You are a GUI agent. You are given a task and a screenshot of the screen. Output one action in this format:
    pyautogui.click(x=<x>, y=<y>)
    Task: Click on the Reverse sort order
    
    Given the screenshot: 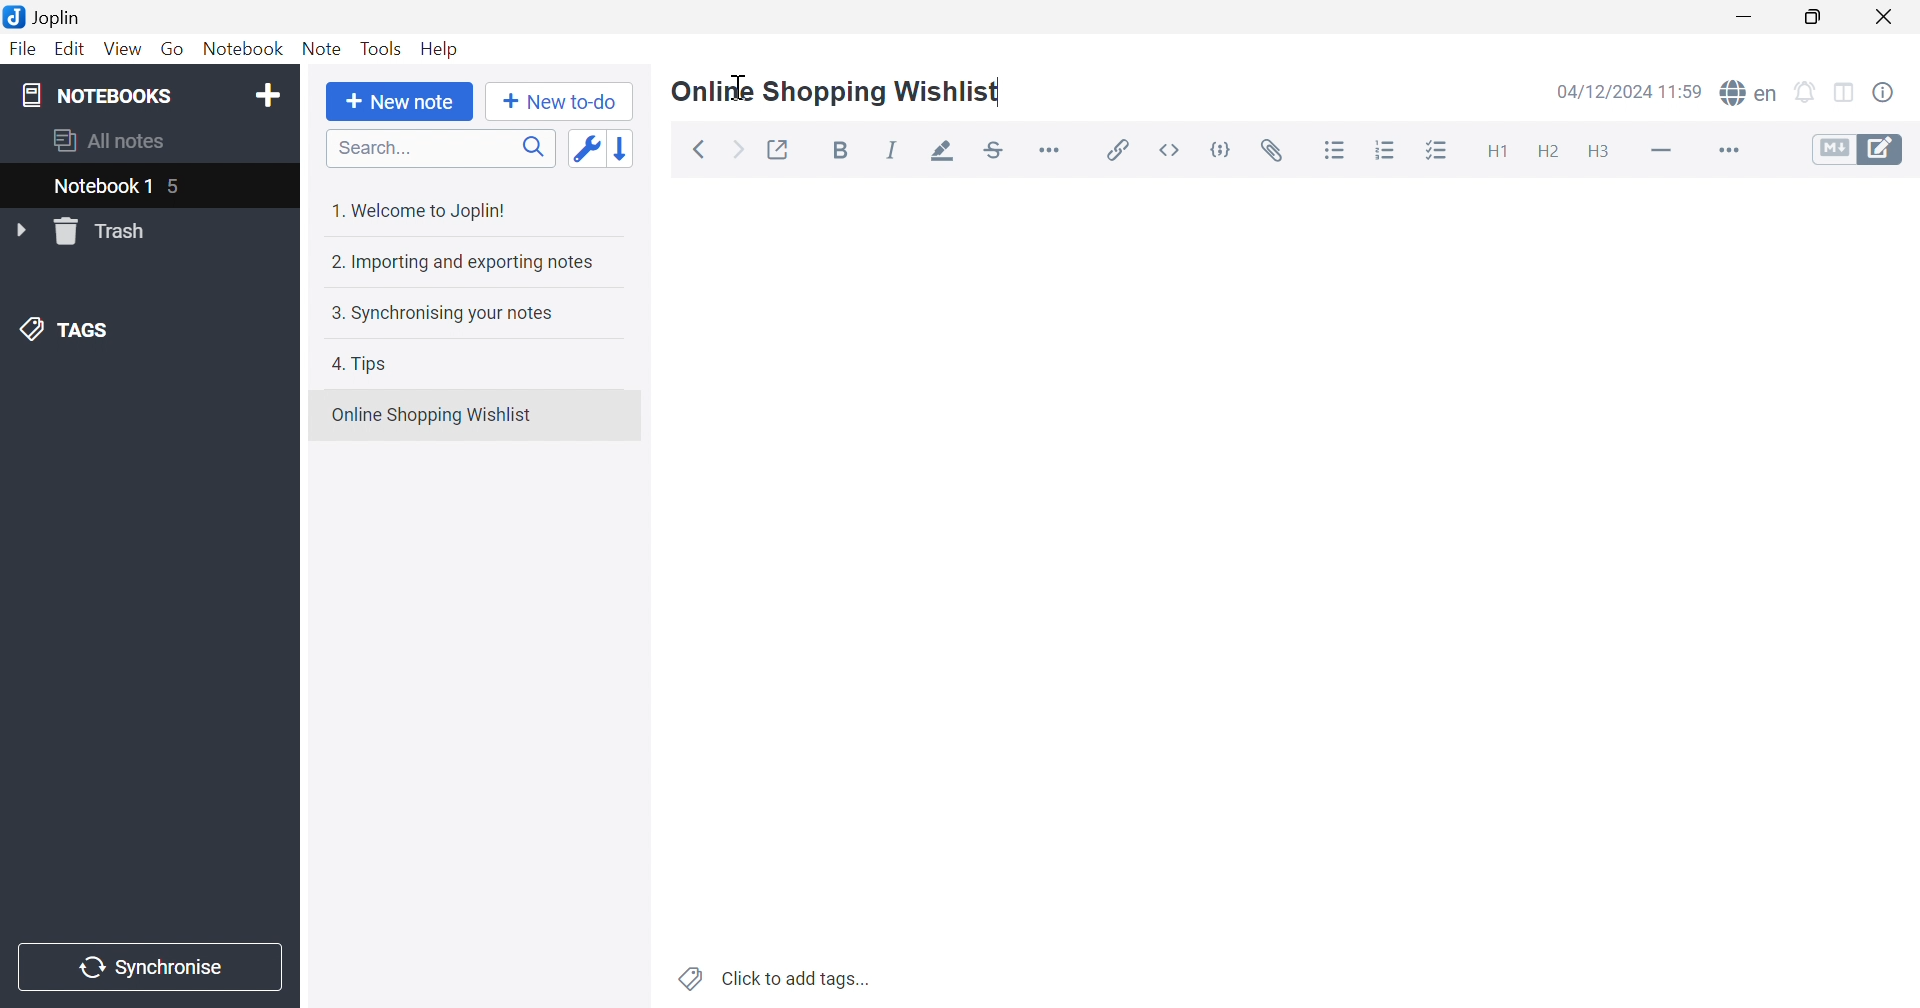 What is the action you would take?
    pyautogui.click(x=622, y=148)
    